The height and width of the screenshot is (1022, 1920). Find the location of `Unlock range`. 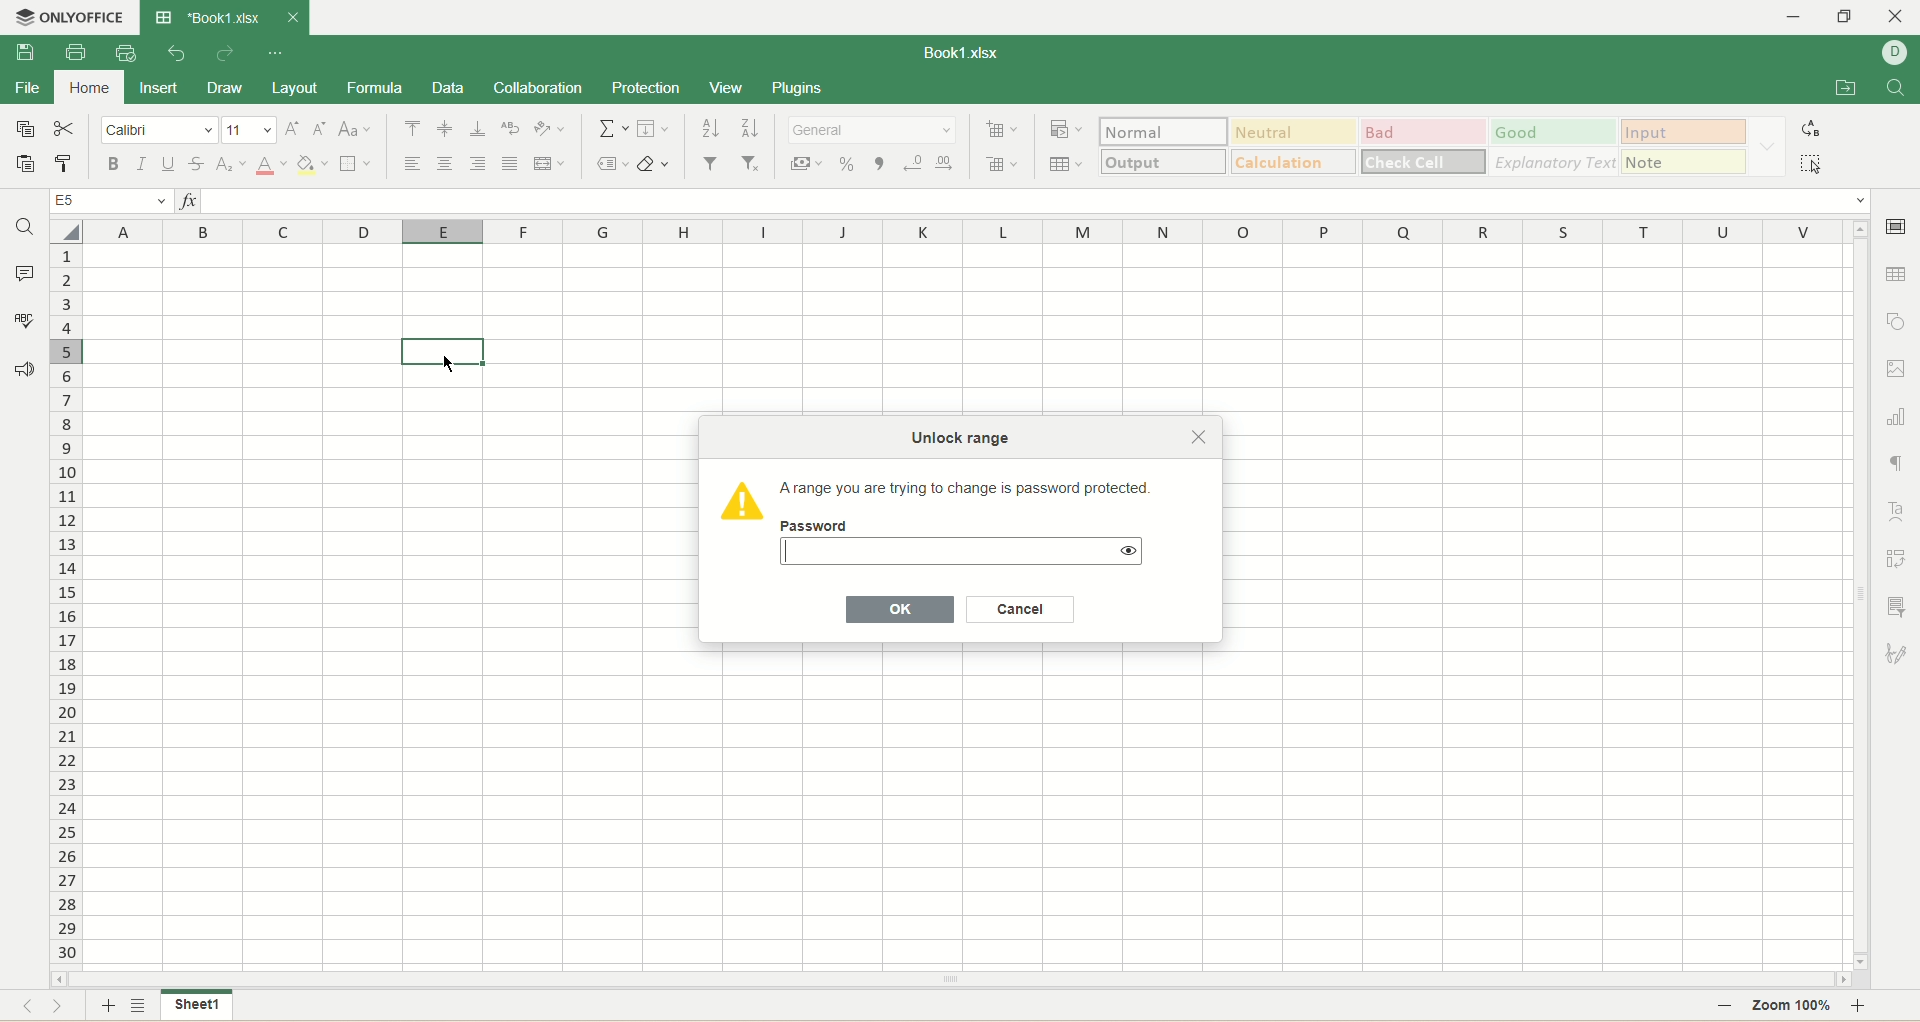

Unlock range is located at coordinates (959, 439).